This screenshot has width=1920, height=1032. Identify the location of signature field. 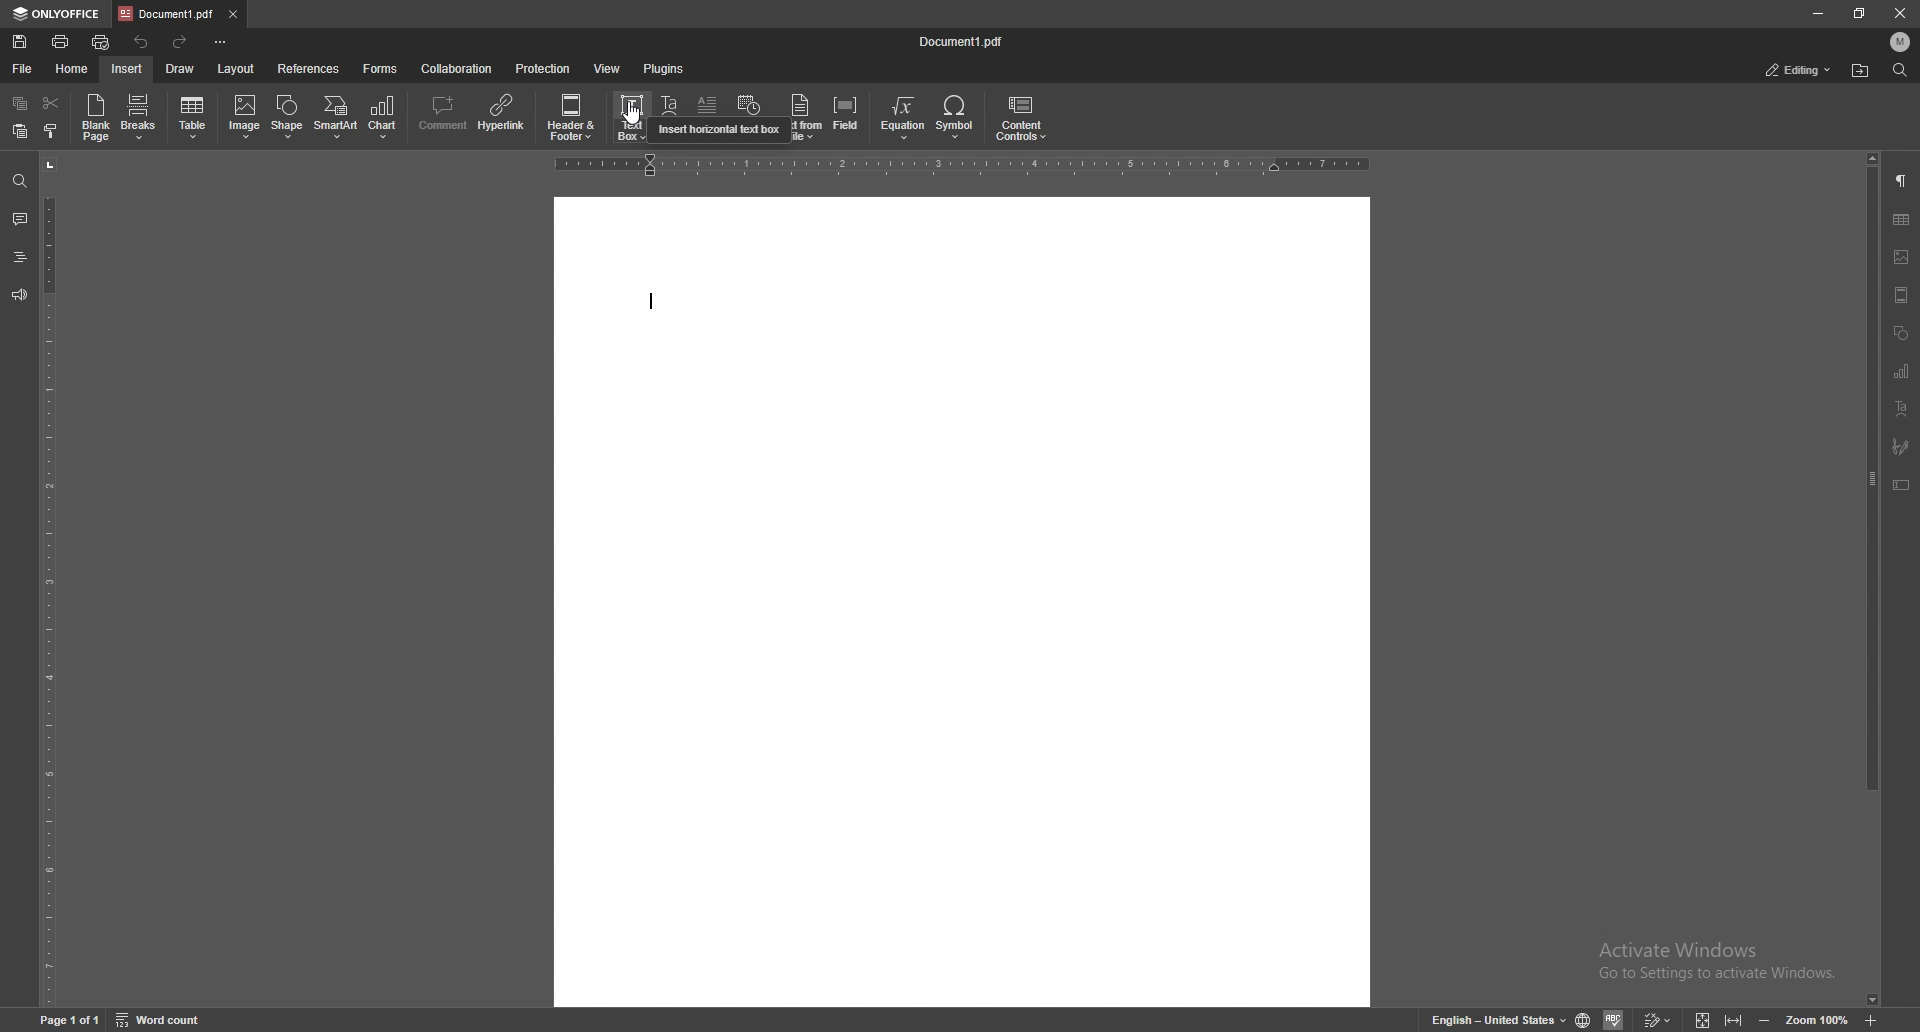
(1901, 445).